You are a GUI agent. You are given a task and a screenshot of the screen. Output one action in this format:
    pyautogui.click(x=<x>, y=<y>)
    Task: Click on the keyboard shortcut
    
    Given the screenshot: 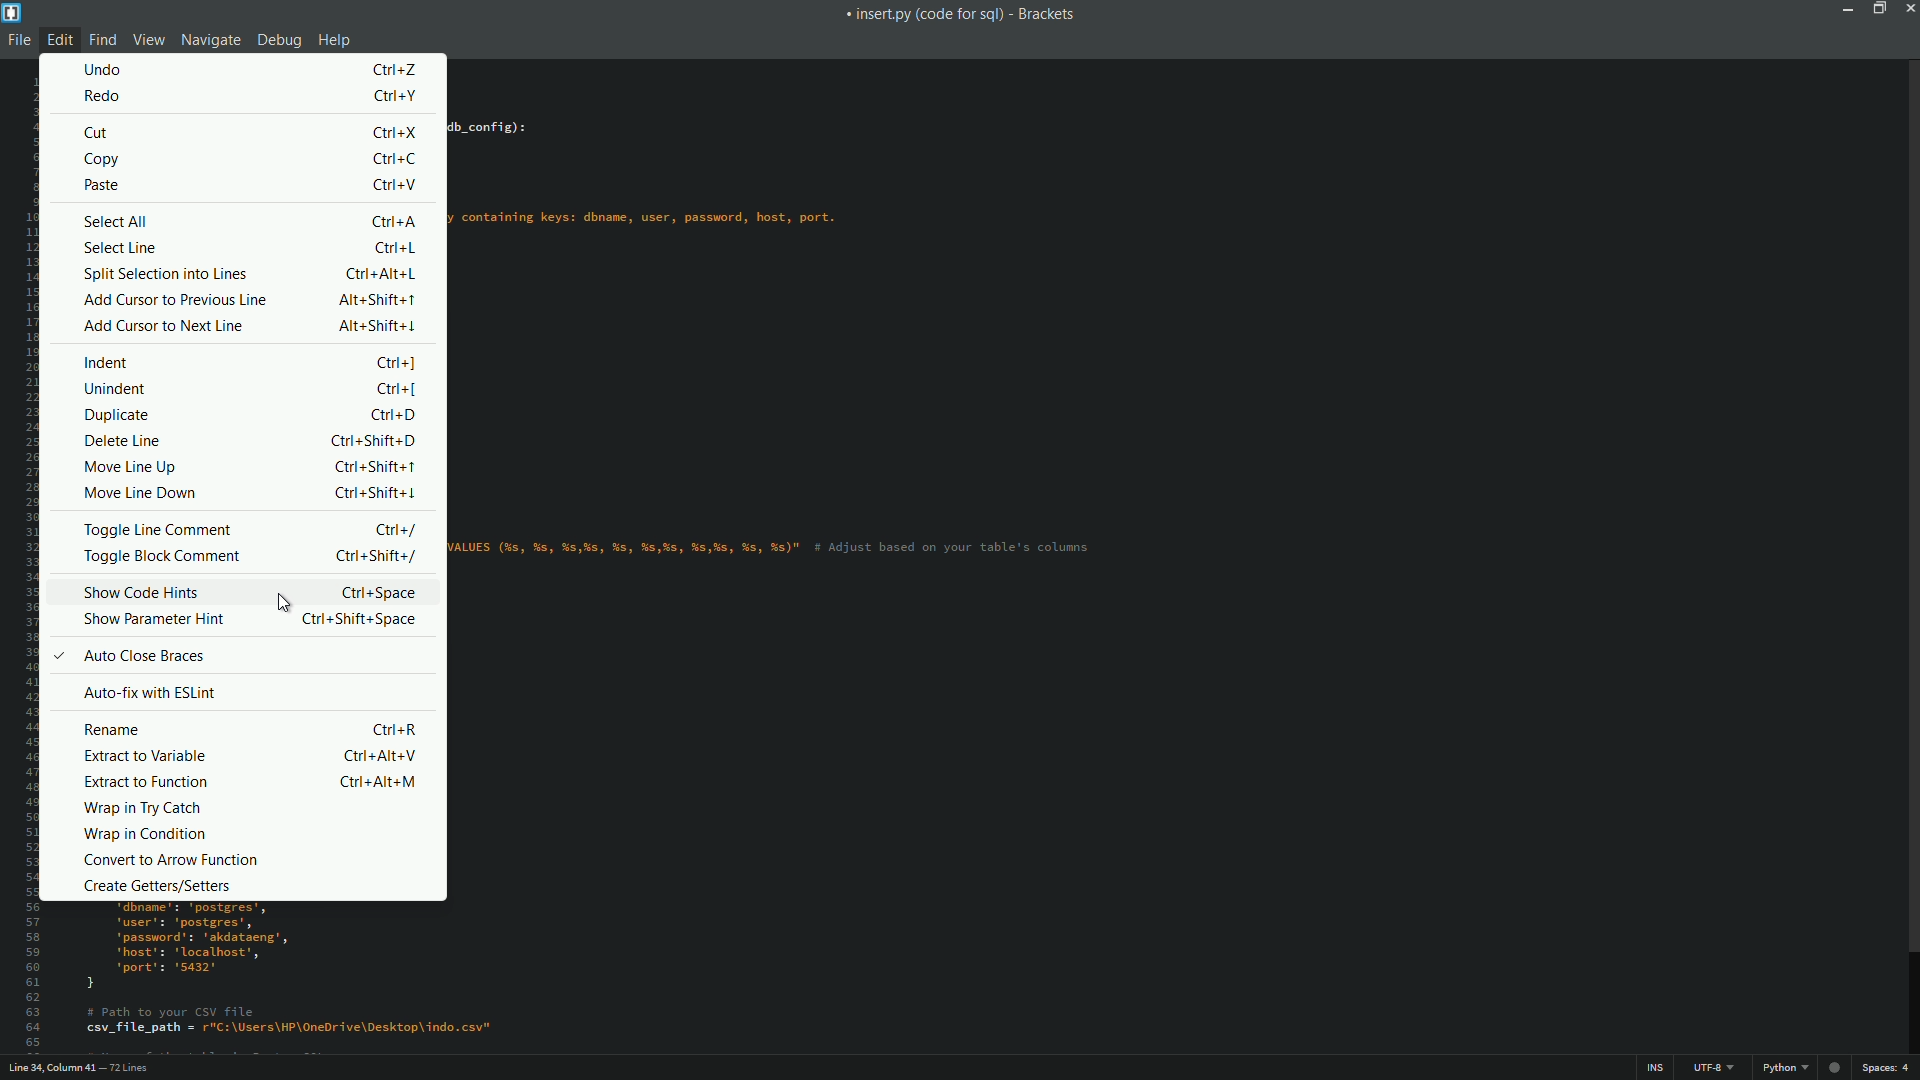 What is the action you would take?
    pyautogui.click(x=397, y=159)
    